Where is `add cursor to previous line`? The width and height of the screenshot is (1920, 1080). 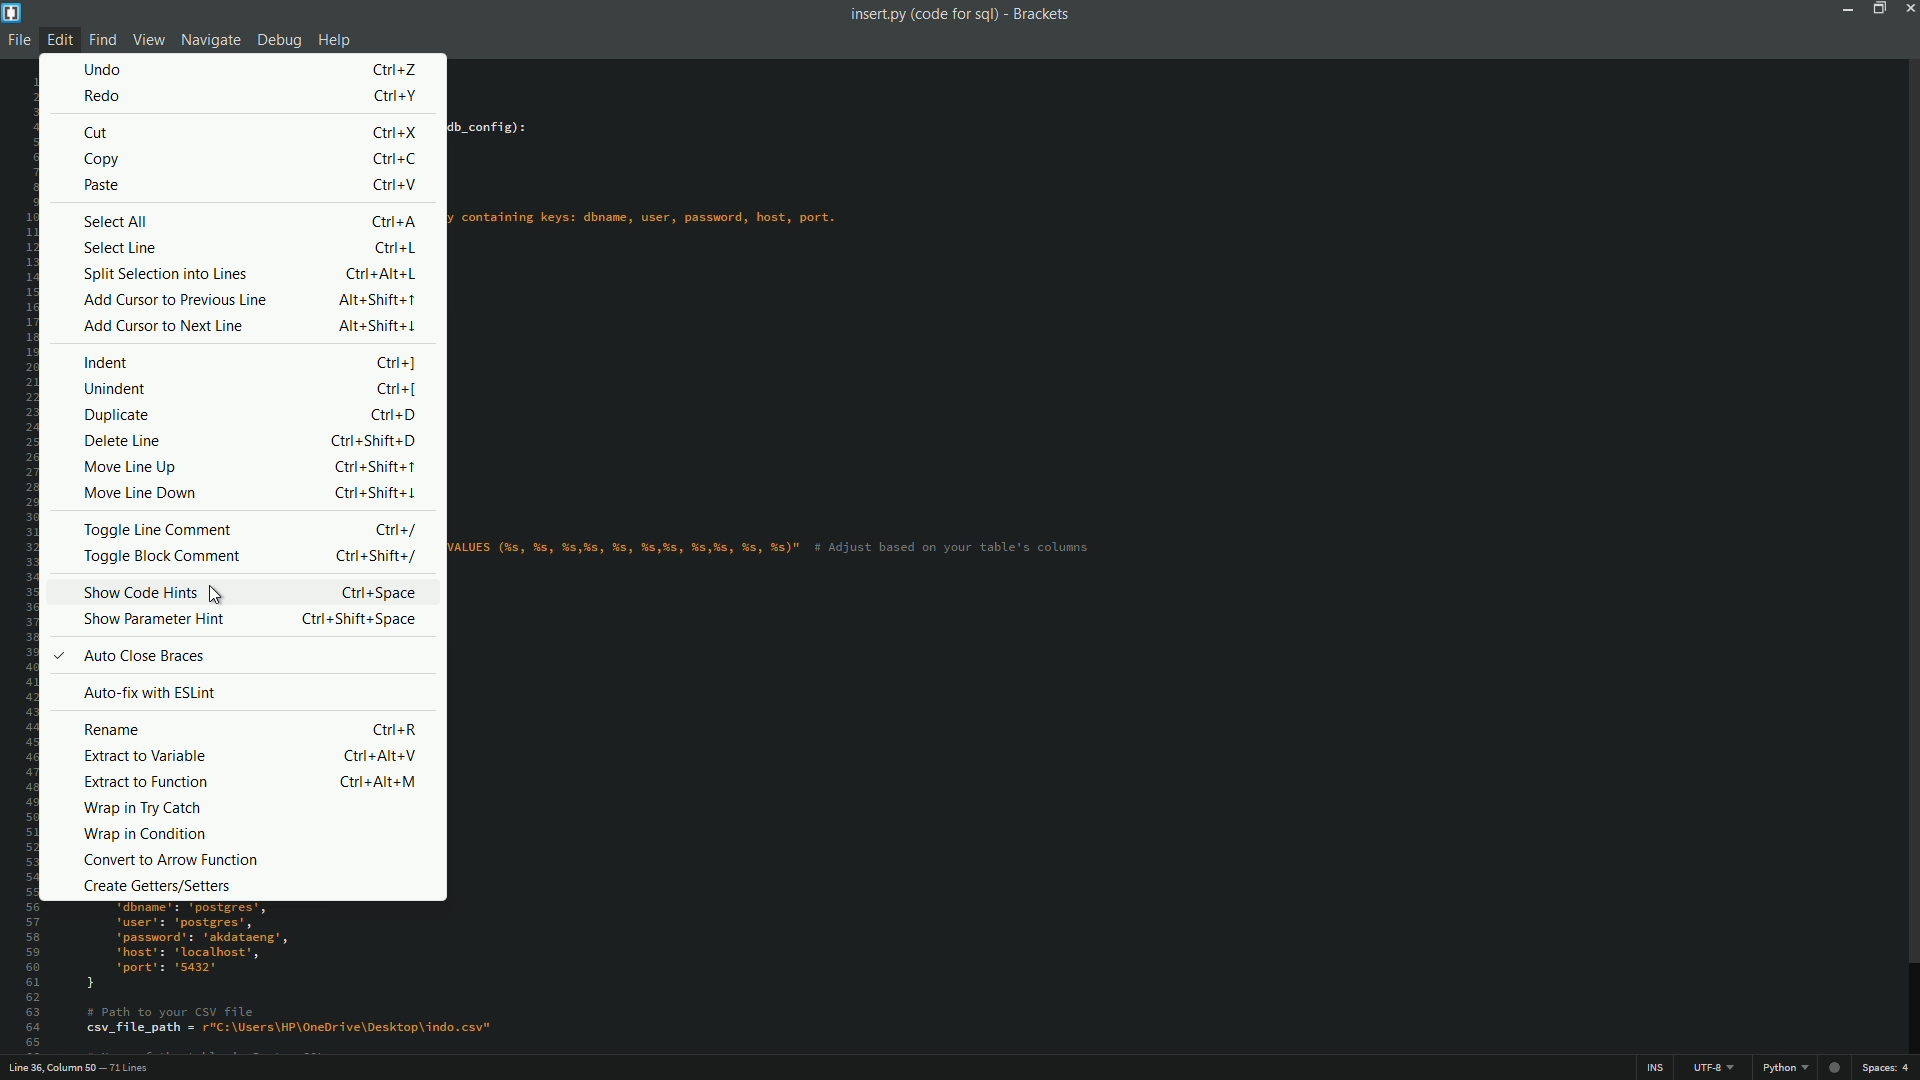 add cursor to previous line is located at coordinates (172, 299).